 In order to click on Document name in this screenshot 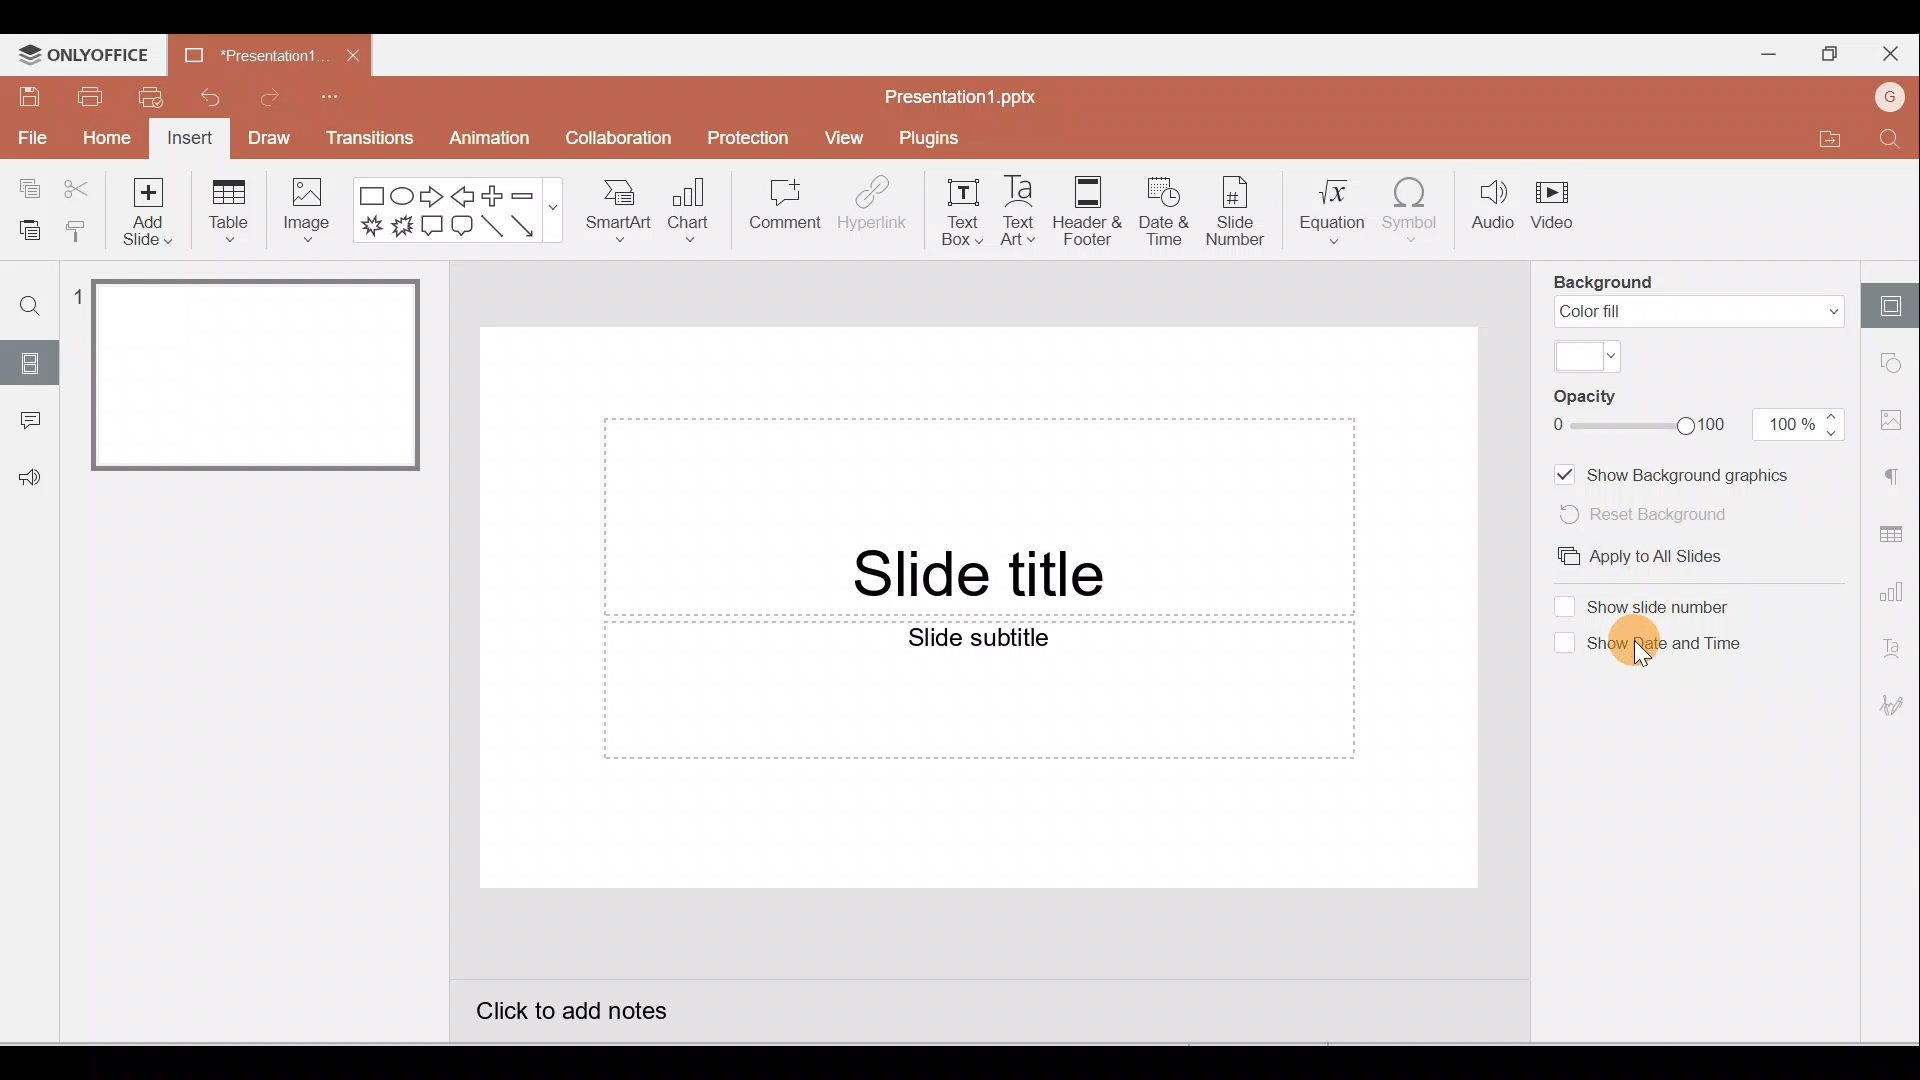, I will do `click(961, 92)`.